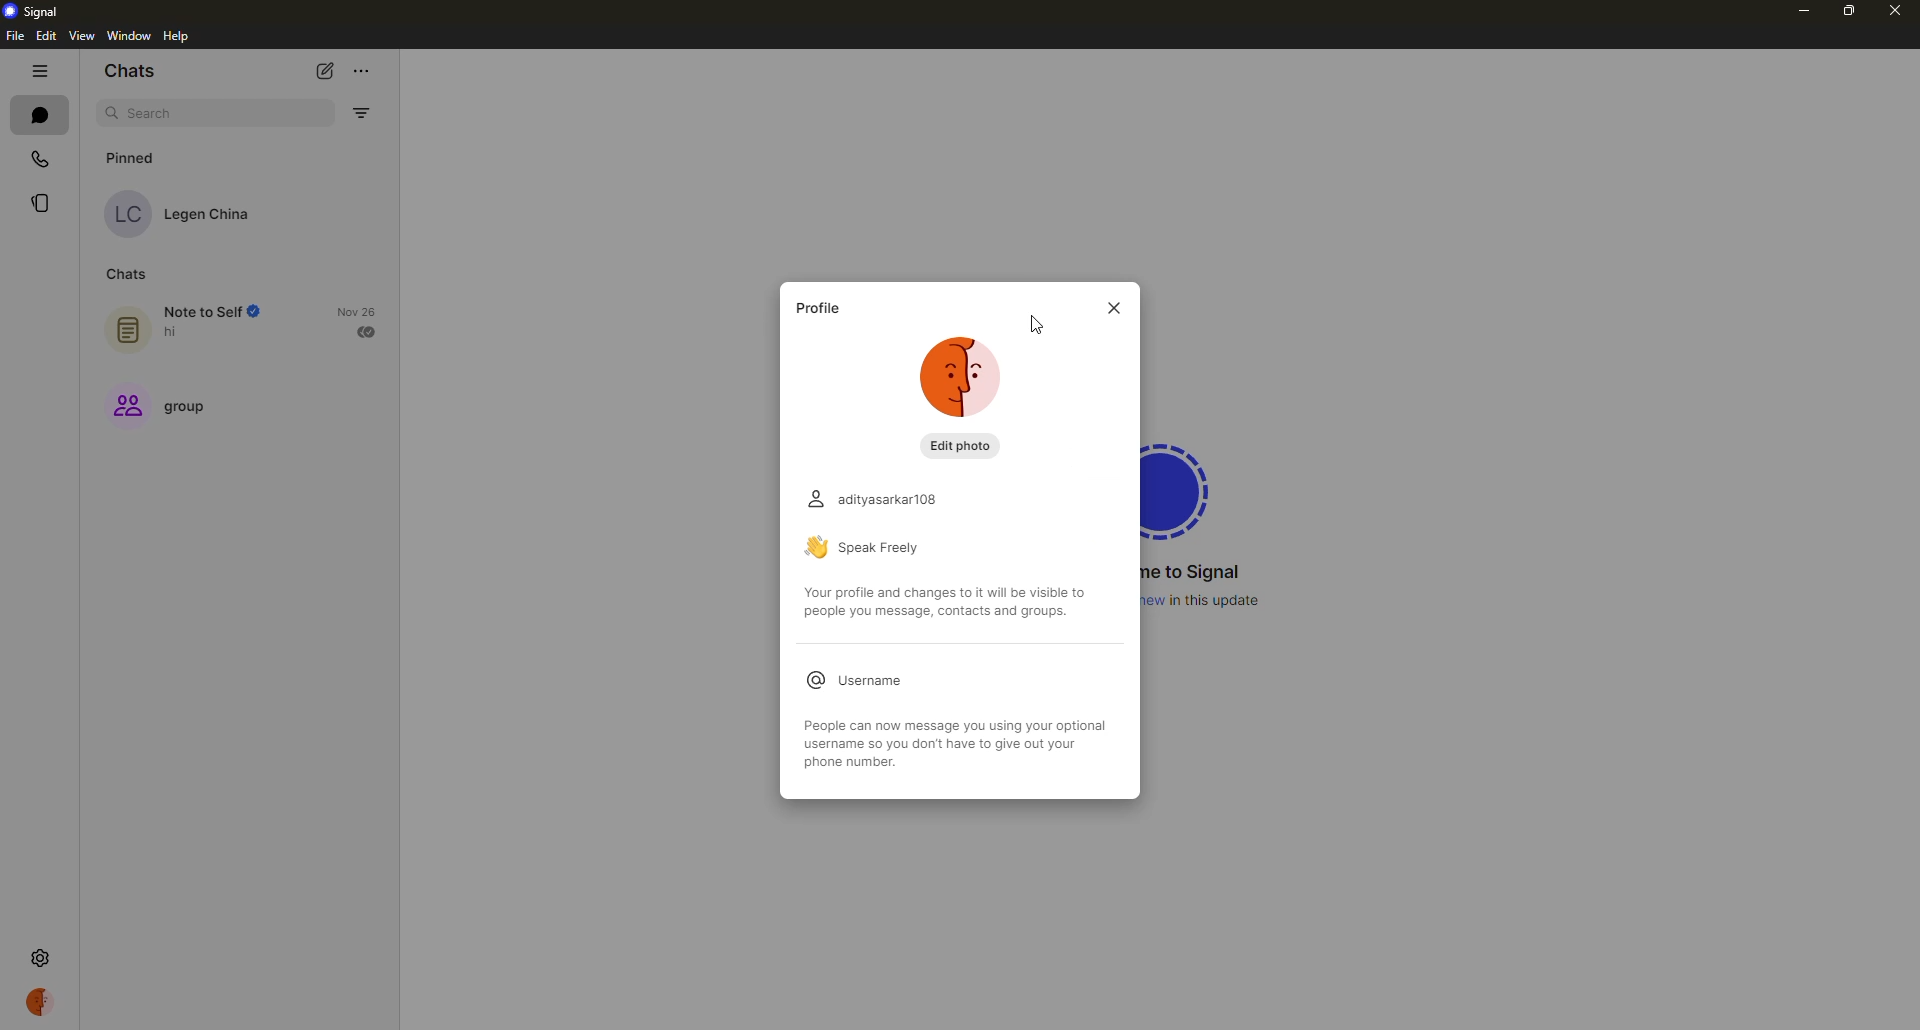  I want to click on contact, so click(183, 213).